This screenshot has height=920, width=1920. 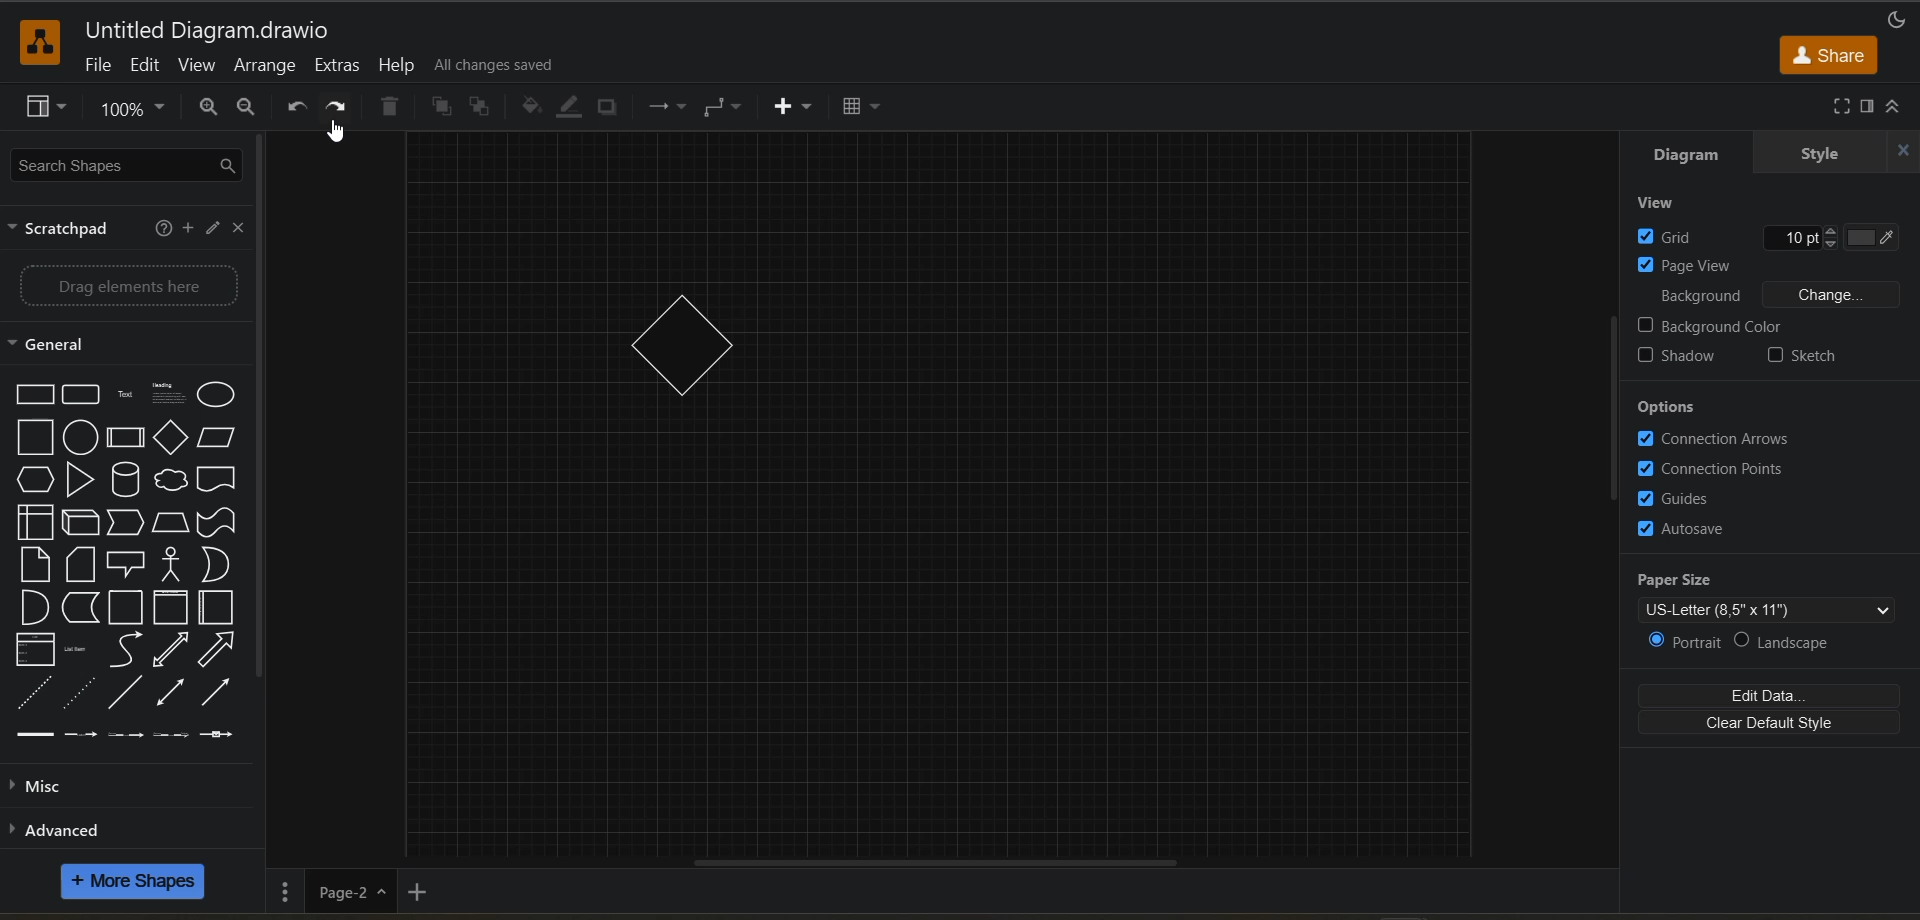 What do you see at coordinates (34, 649) in the screenshot?
I see `list` at bounding box center [34, 649].